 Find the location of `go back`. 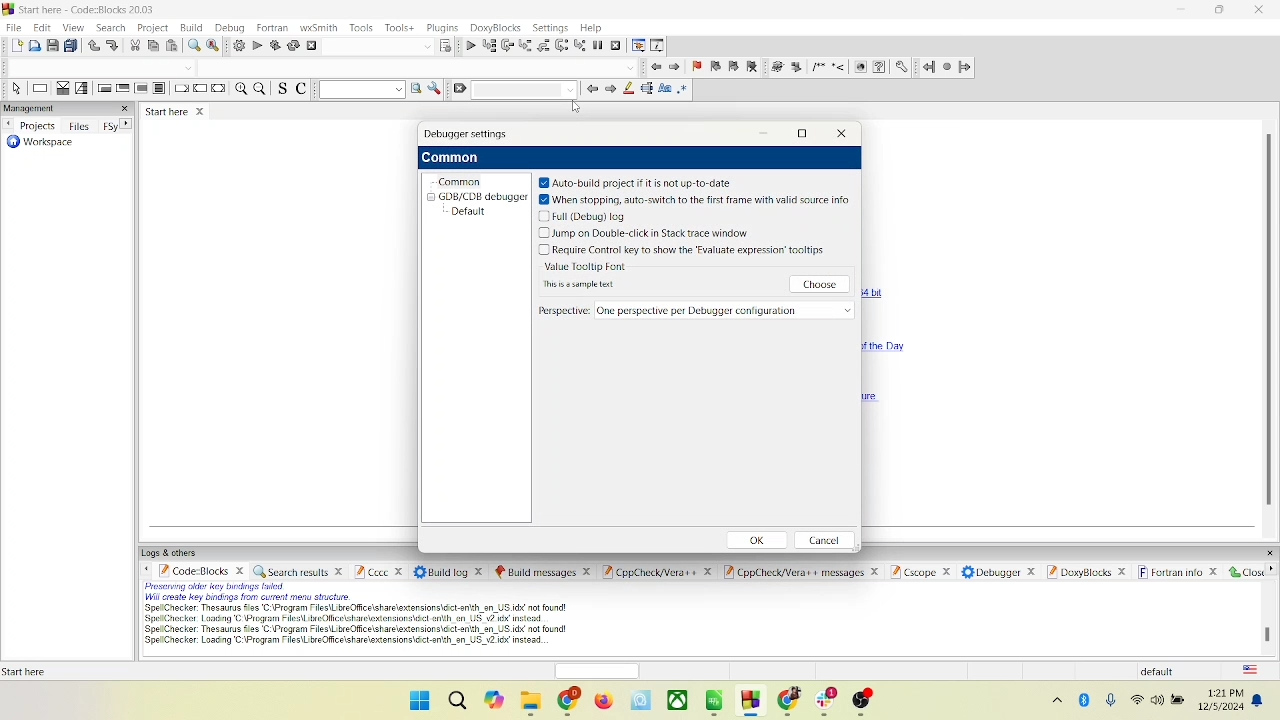

go back is located at coordinates (653, 66).